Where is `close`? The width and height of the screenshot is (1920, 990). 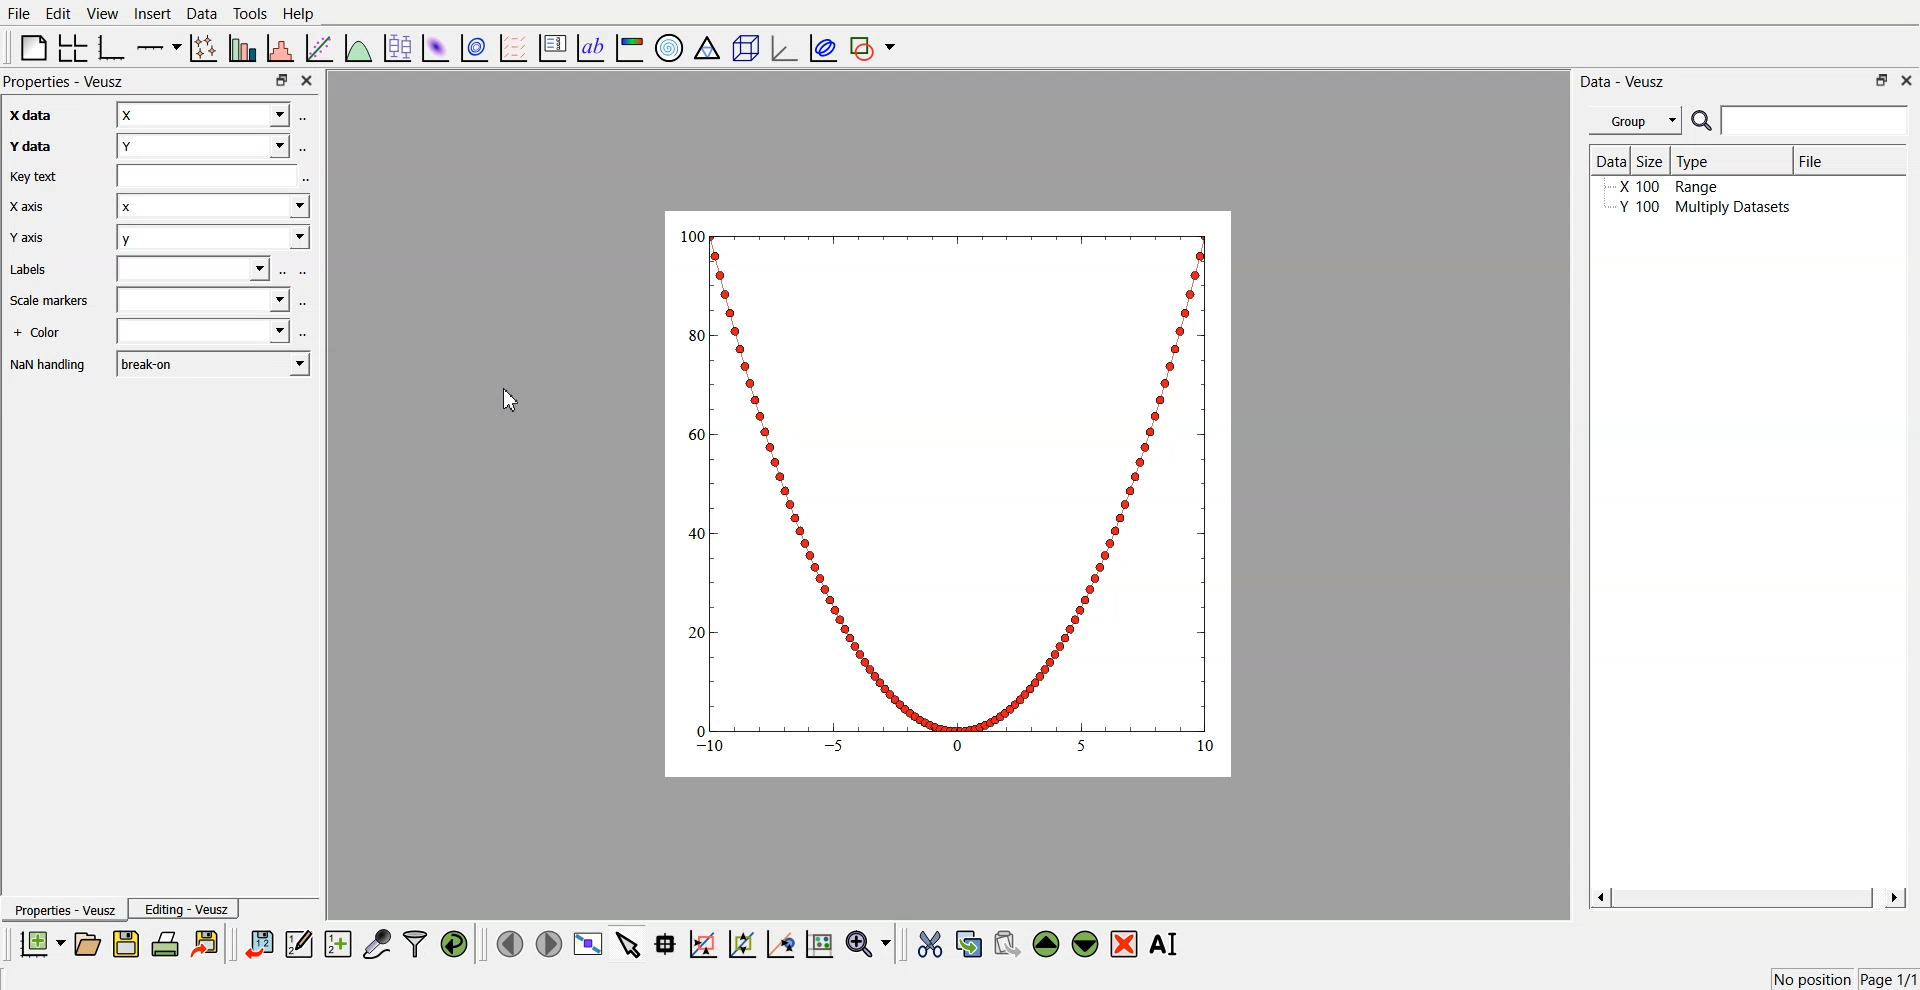
close is located at coordinates (1907, 79).